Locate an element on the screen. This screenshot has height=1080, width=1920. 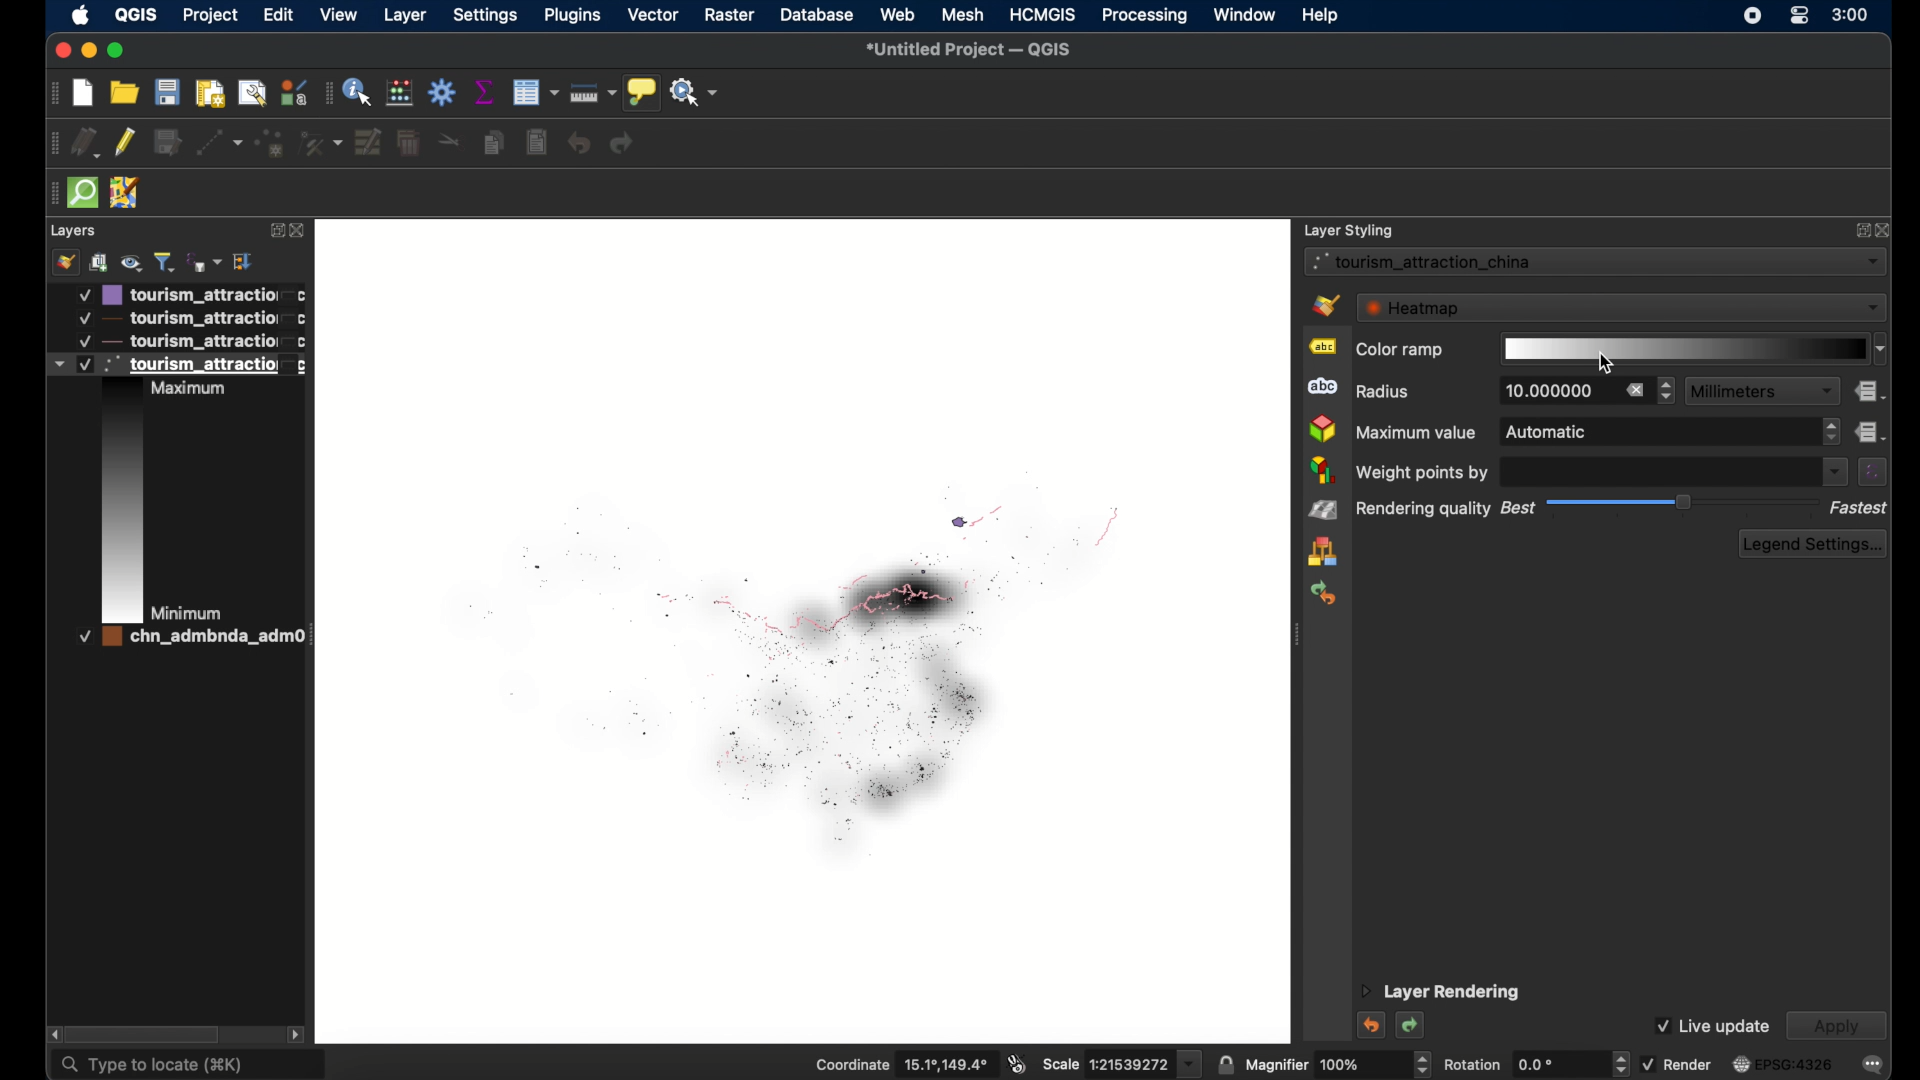
maximize is located at coordinates (119, 51).